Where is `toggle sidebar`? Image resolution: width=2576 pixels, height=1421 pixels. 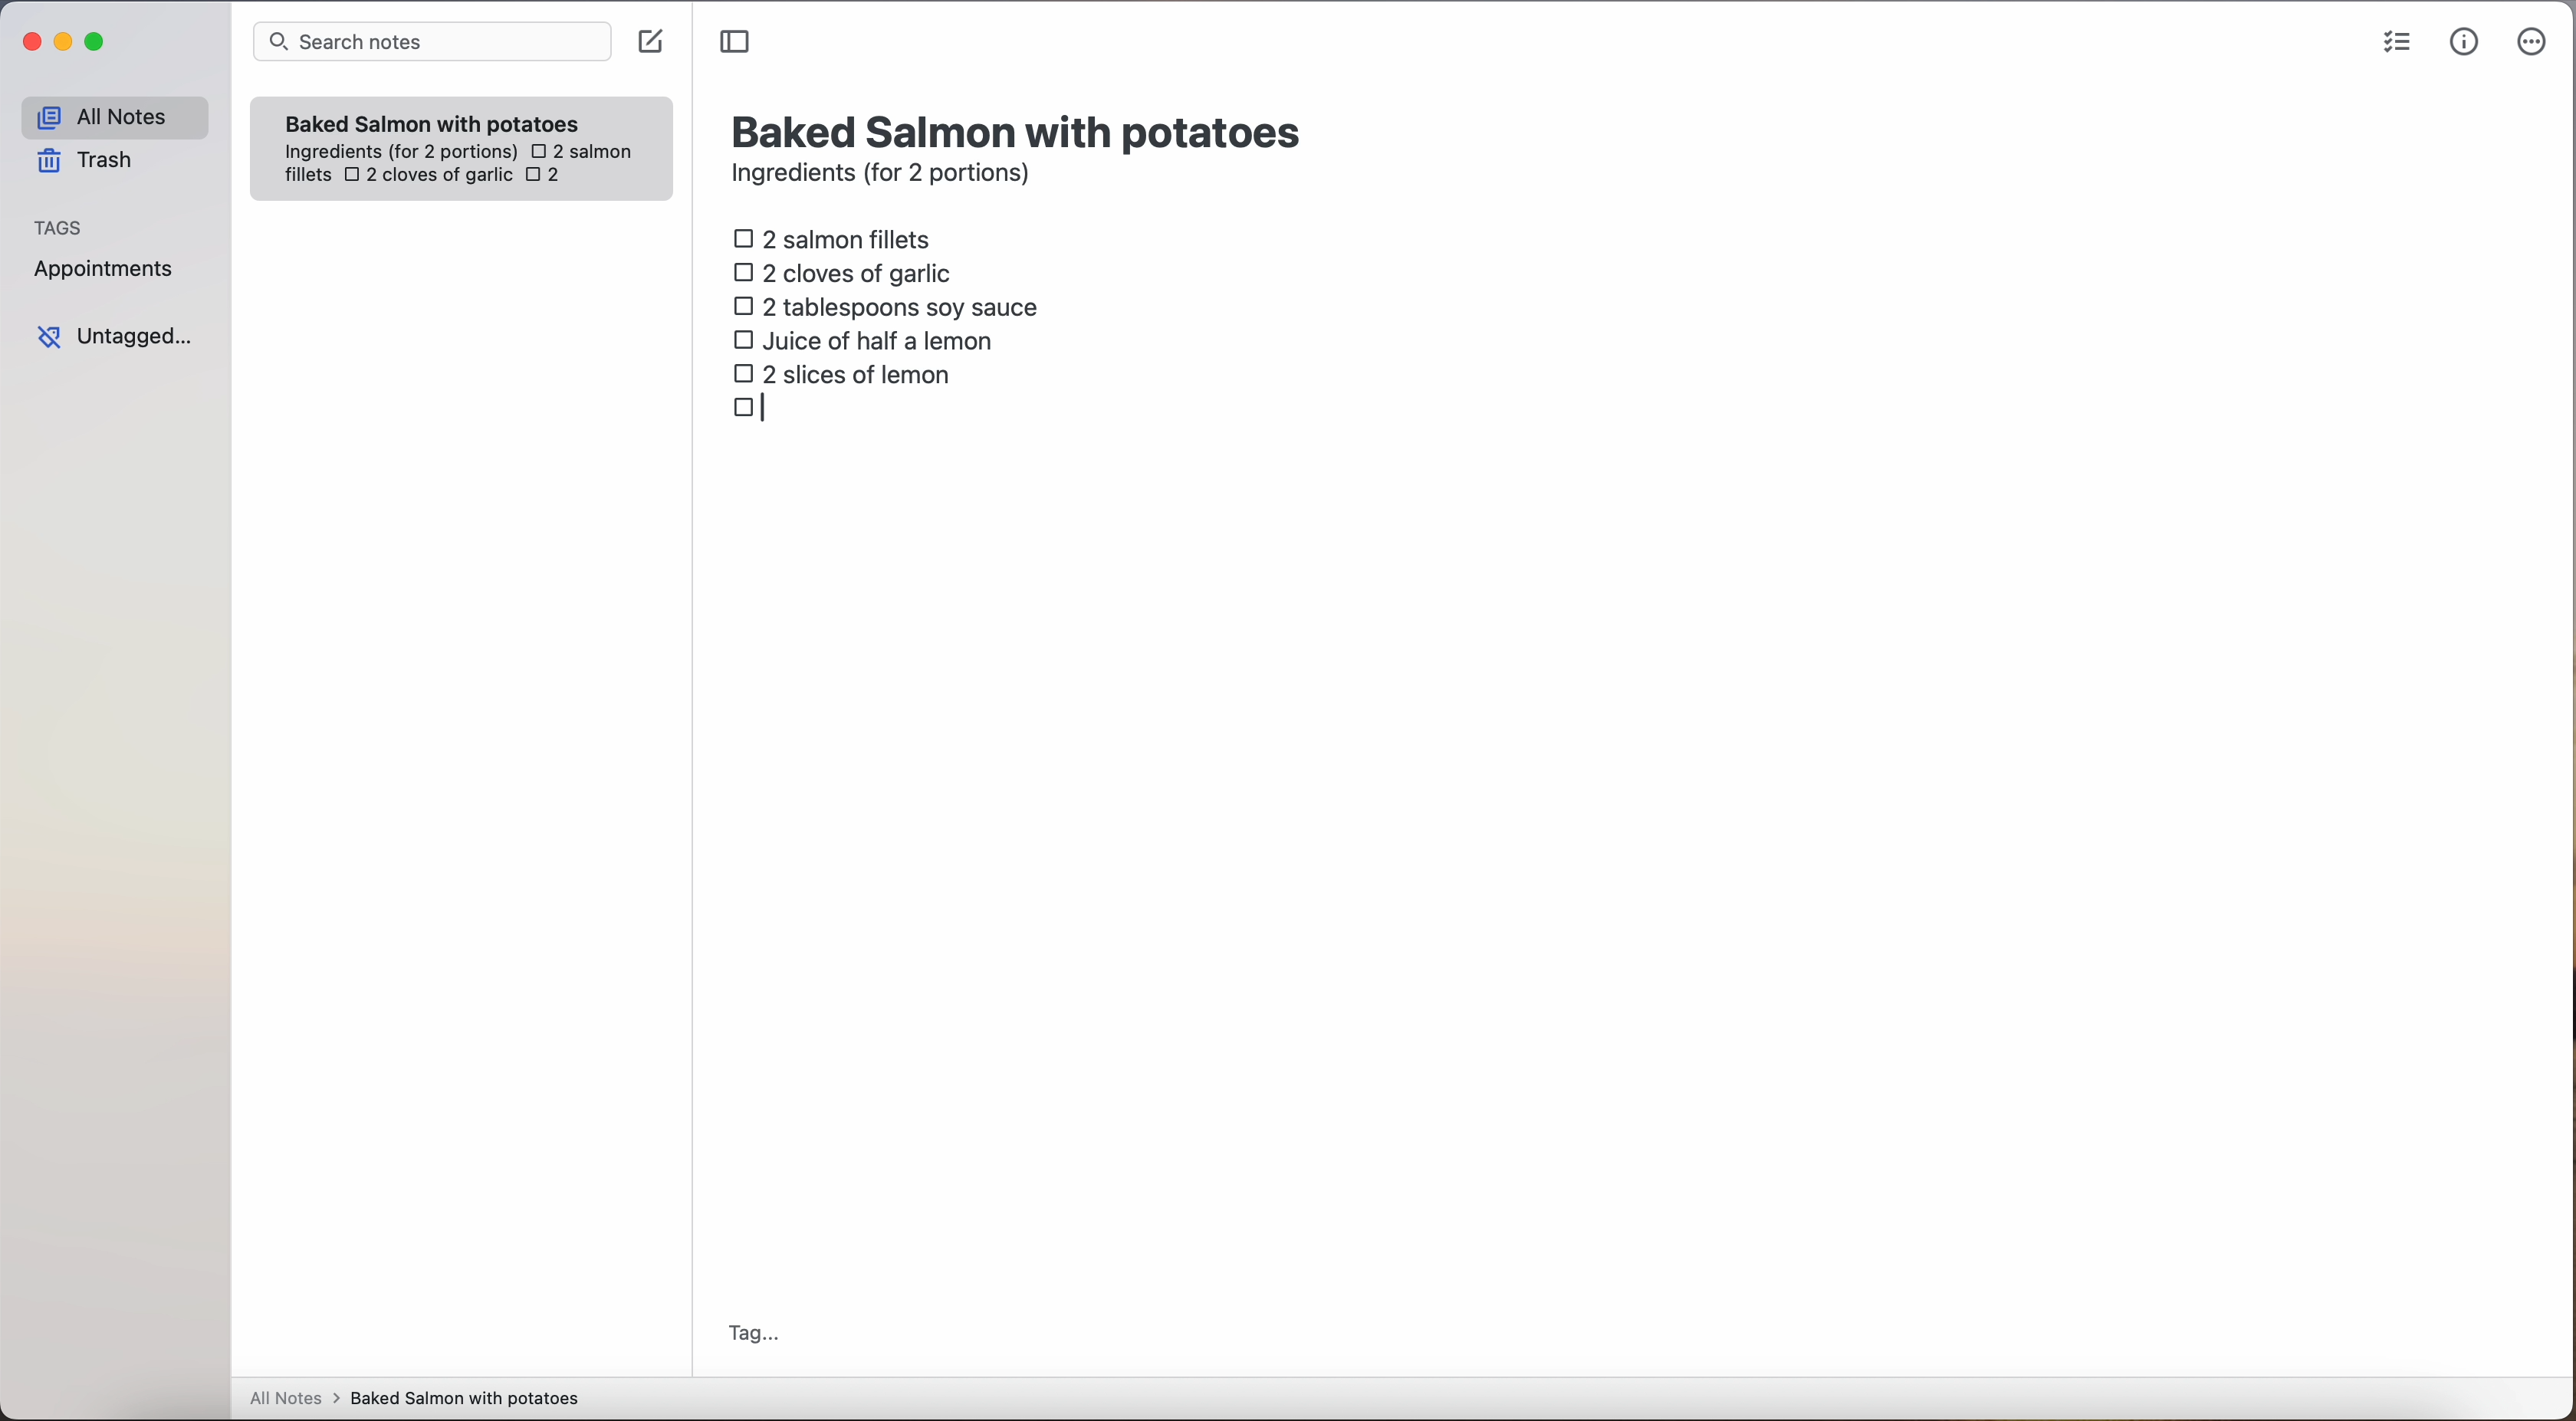
toggle sidebar is located at coordinates (737, 43).